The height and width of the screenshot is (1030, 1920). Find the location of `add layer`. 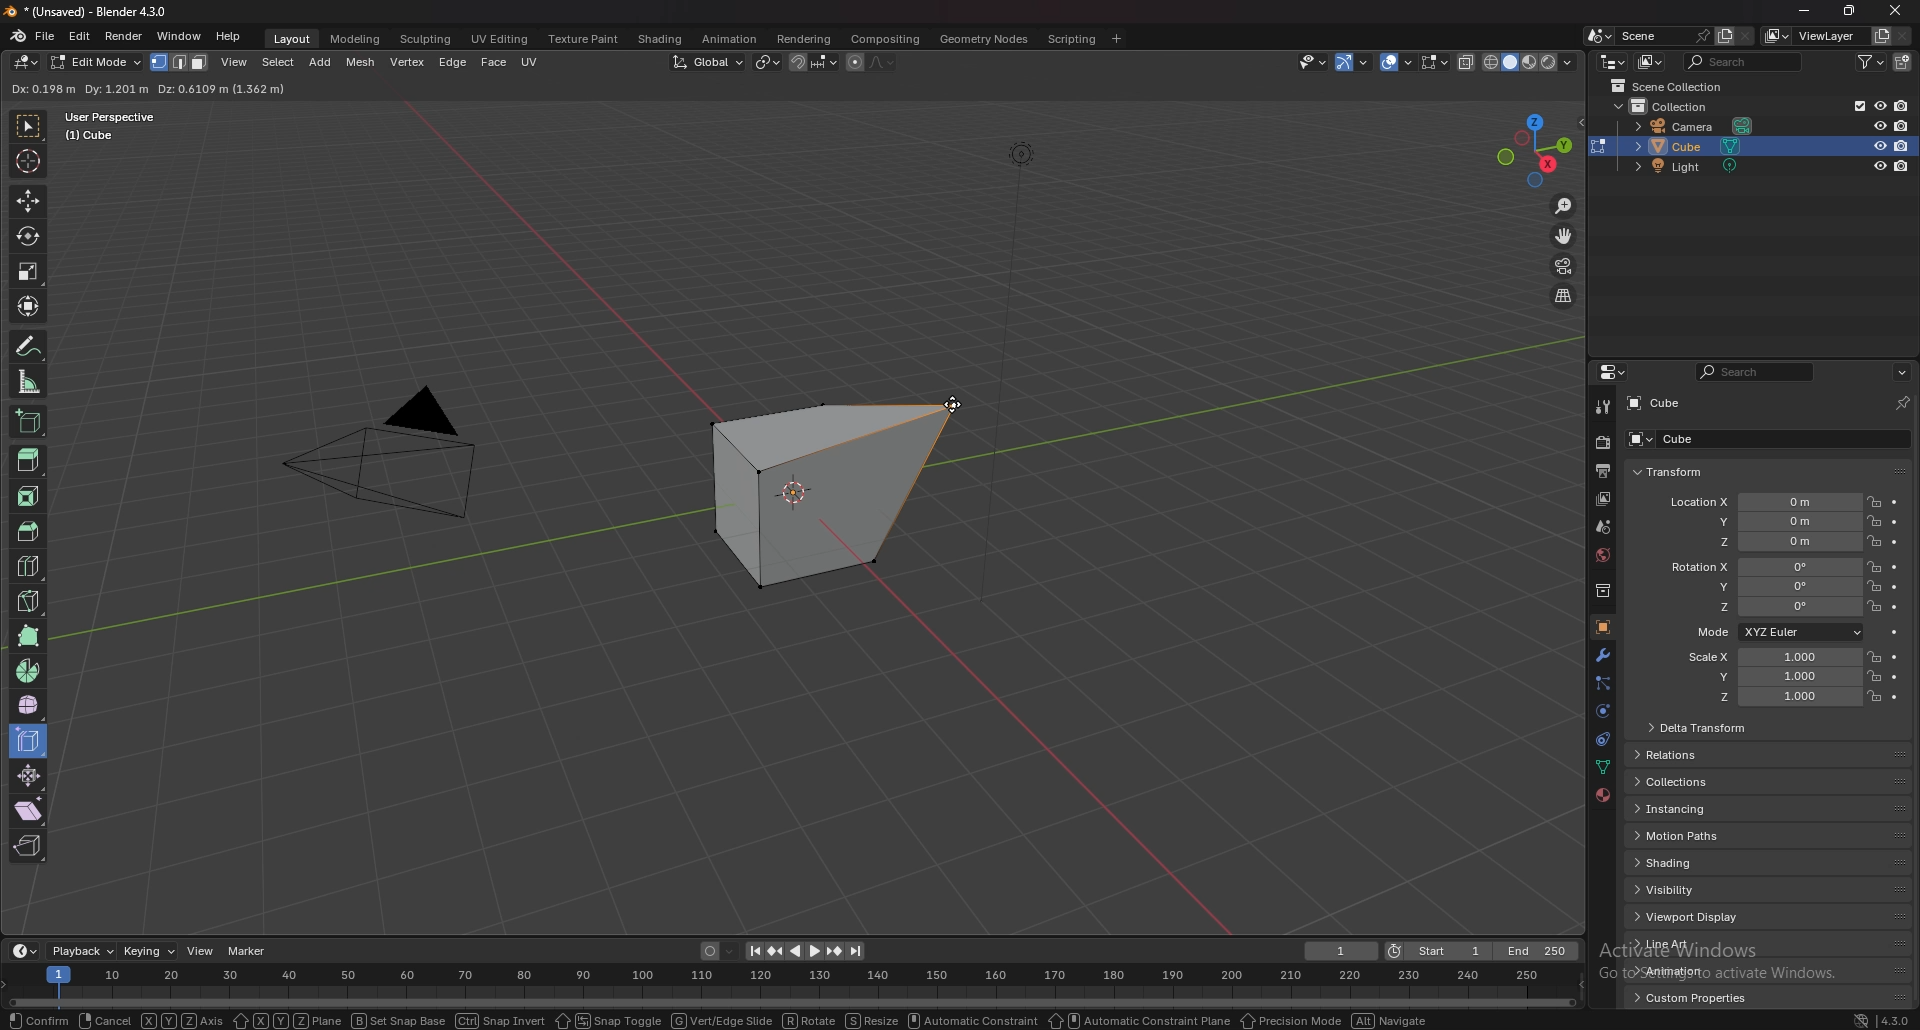

add layer is located at coordinates (1725, 35).